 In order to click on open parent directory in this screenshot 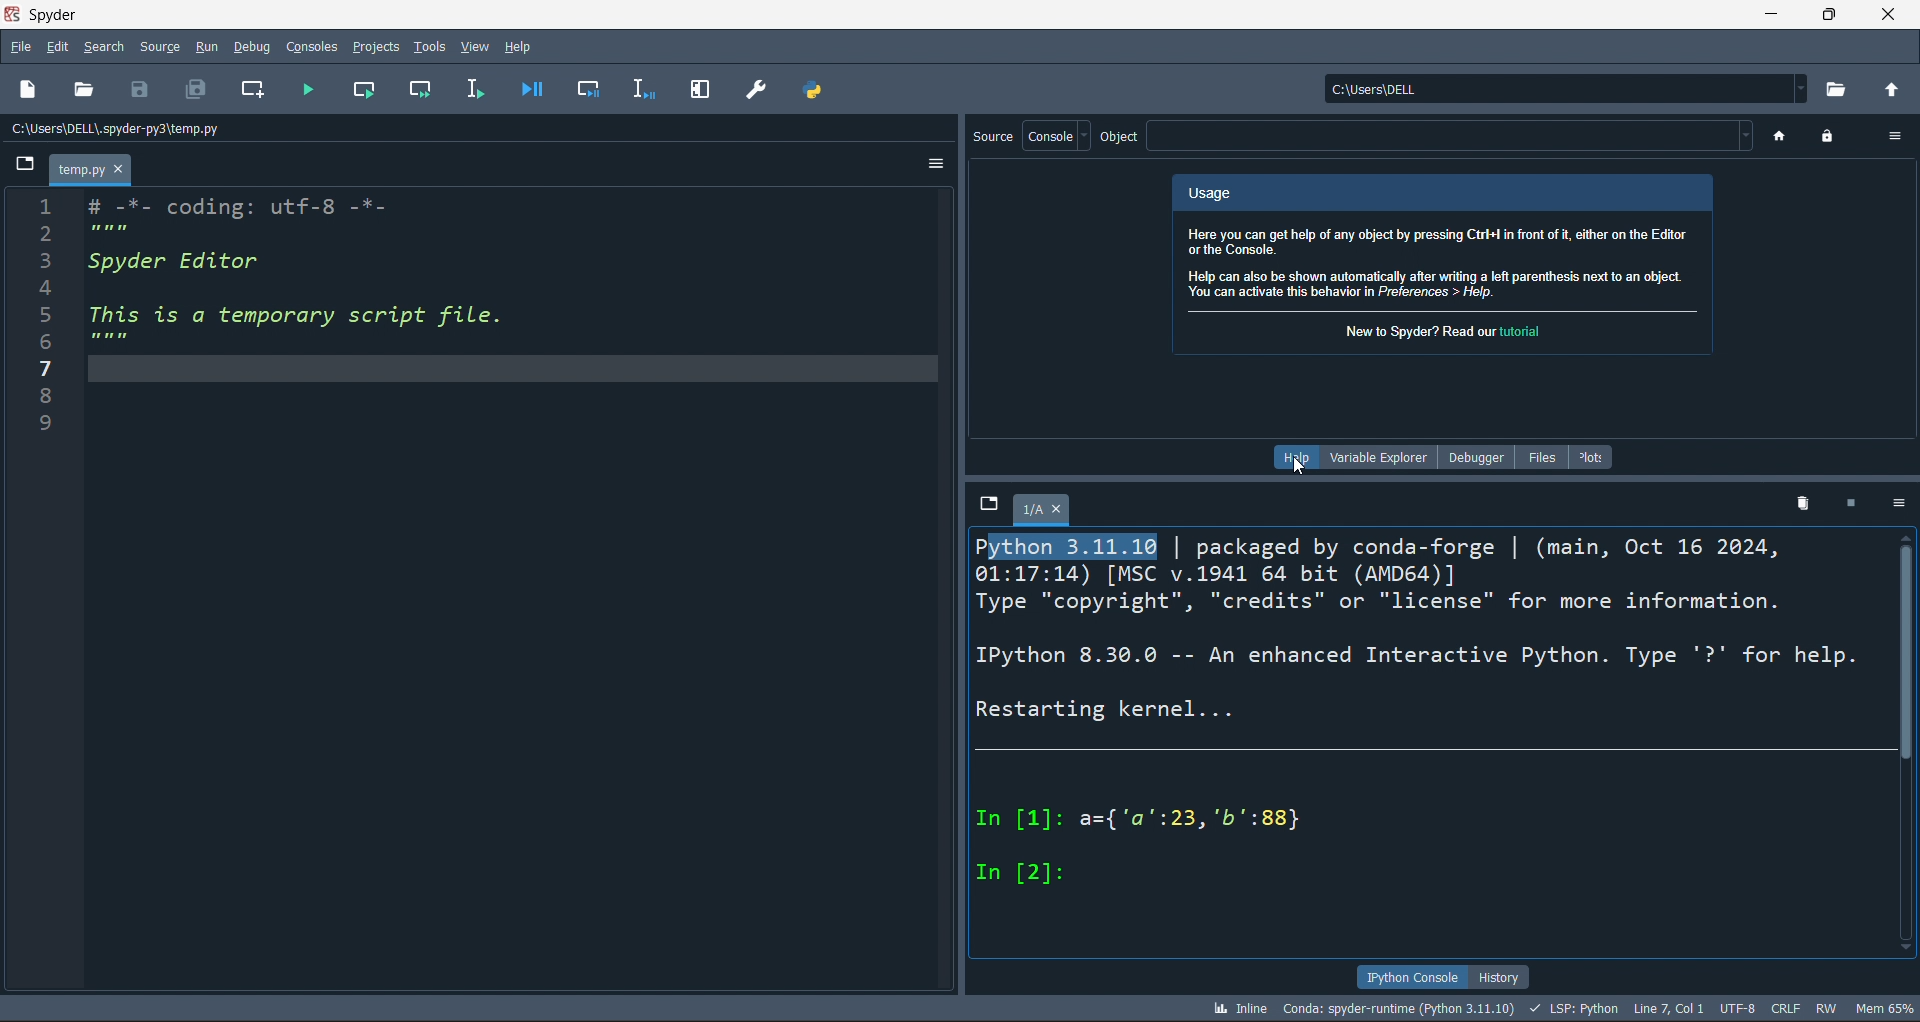, I will do `click(1891, 89)`.